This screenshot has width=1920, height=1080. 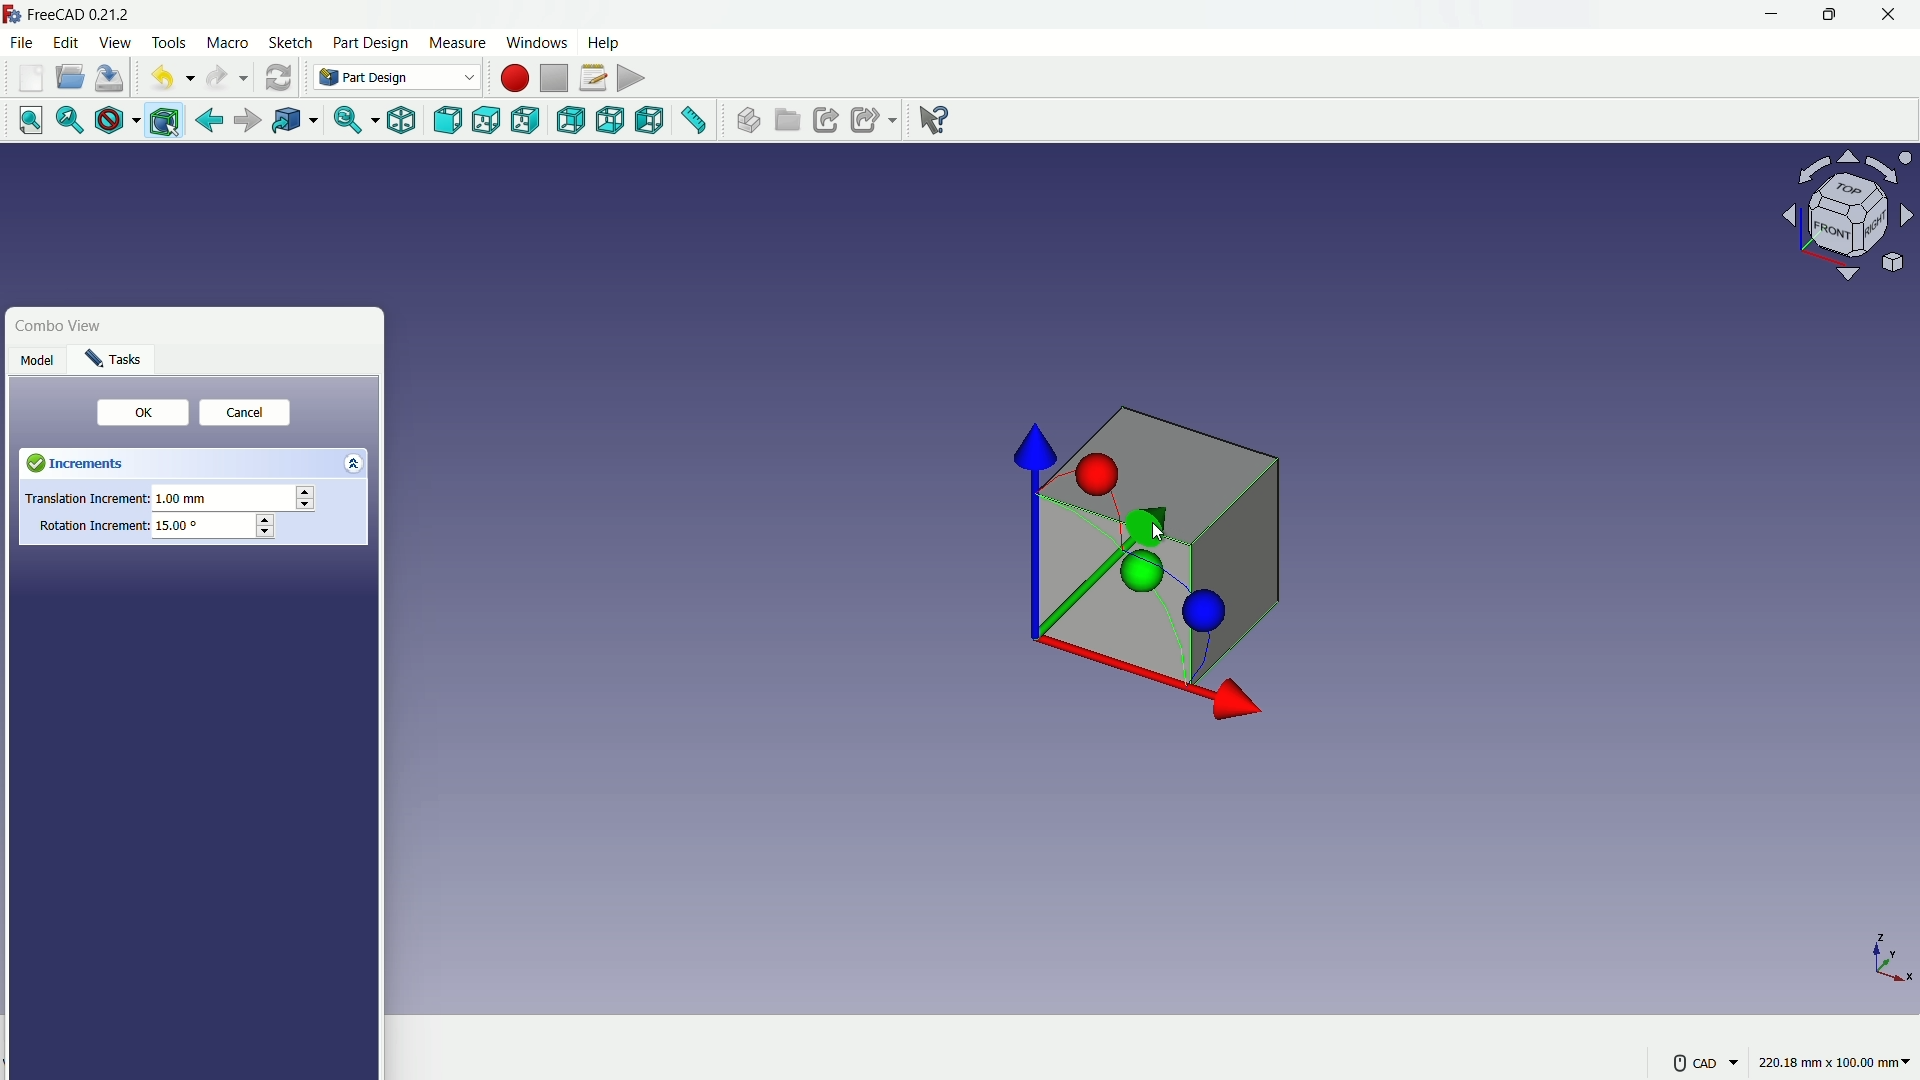 What do you see at coordinates (592, 77) in the screenshot?
I see `macros` at bounding box center [592, 77].